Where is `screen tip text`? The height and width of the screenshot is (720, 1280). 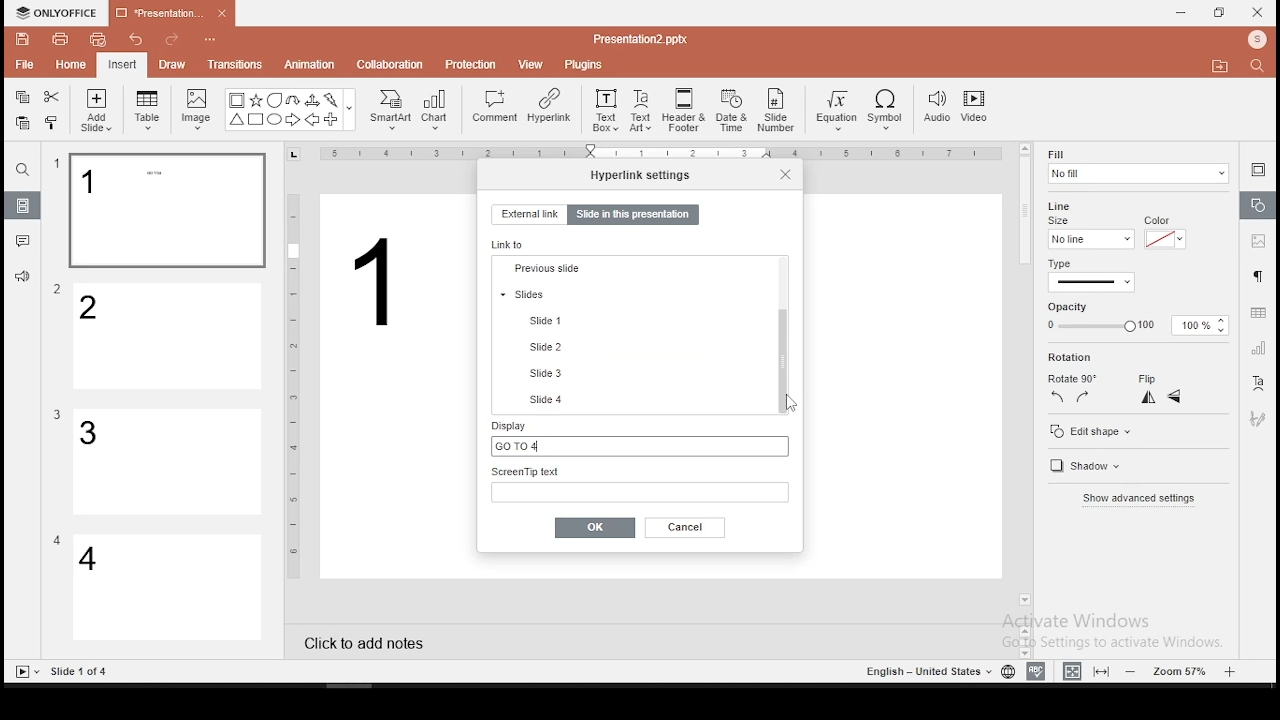 screen tip text is located at coordinates (640, 483).